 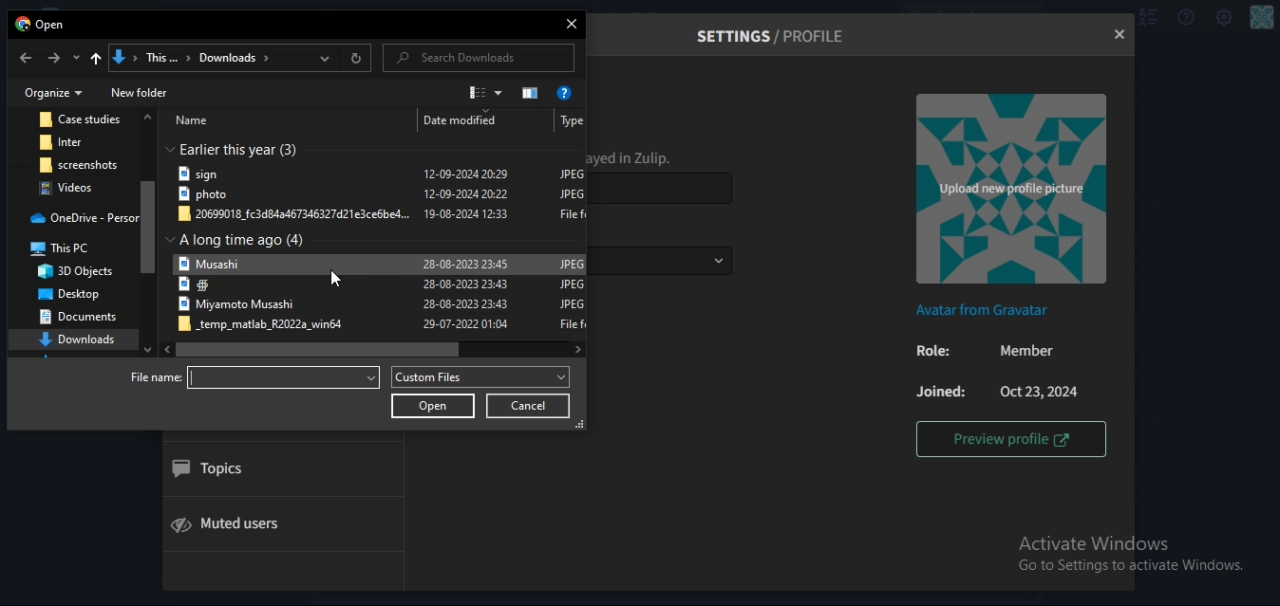 What do you see at coordinates (774, 36) in the screenshot?
I see `SETTINGS/PROFILE` at bounding box center [774, 36].